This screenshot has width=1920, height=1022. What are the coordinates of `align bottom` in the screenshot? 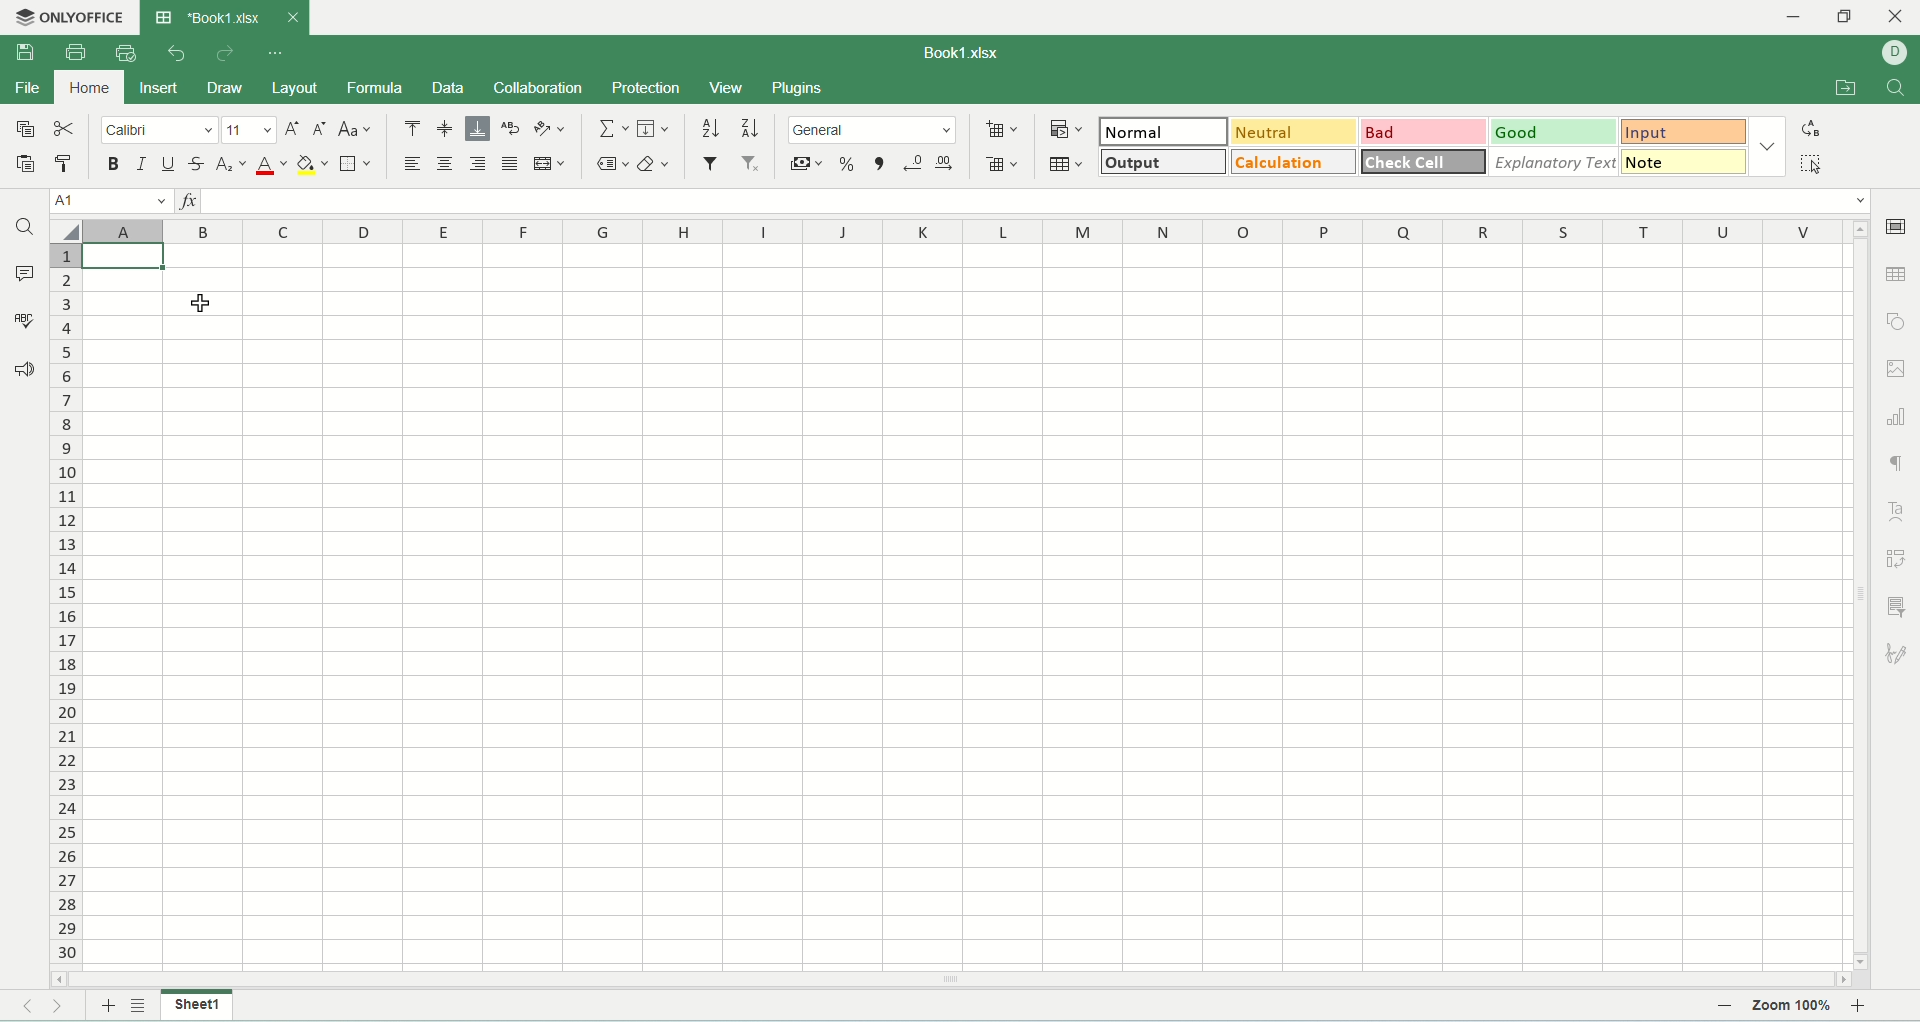 It's located at (476, 130).